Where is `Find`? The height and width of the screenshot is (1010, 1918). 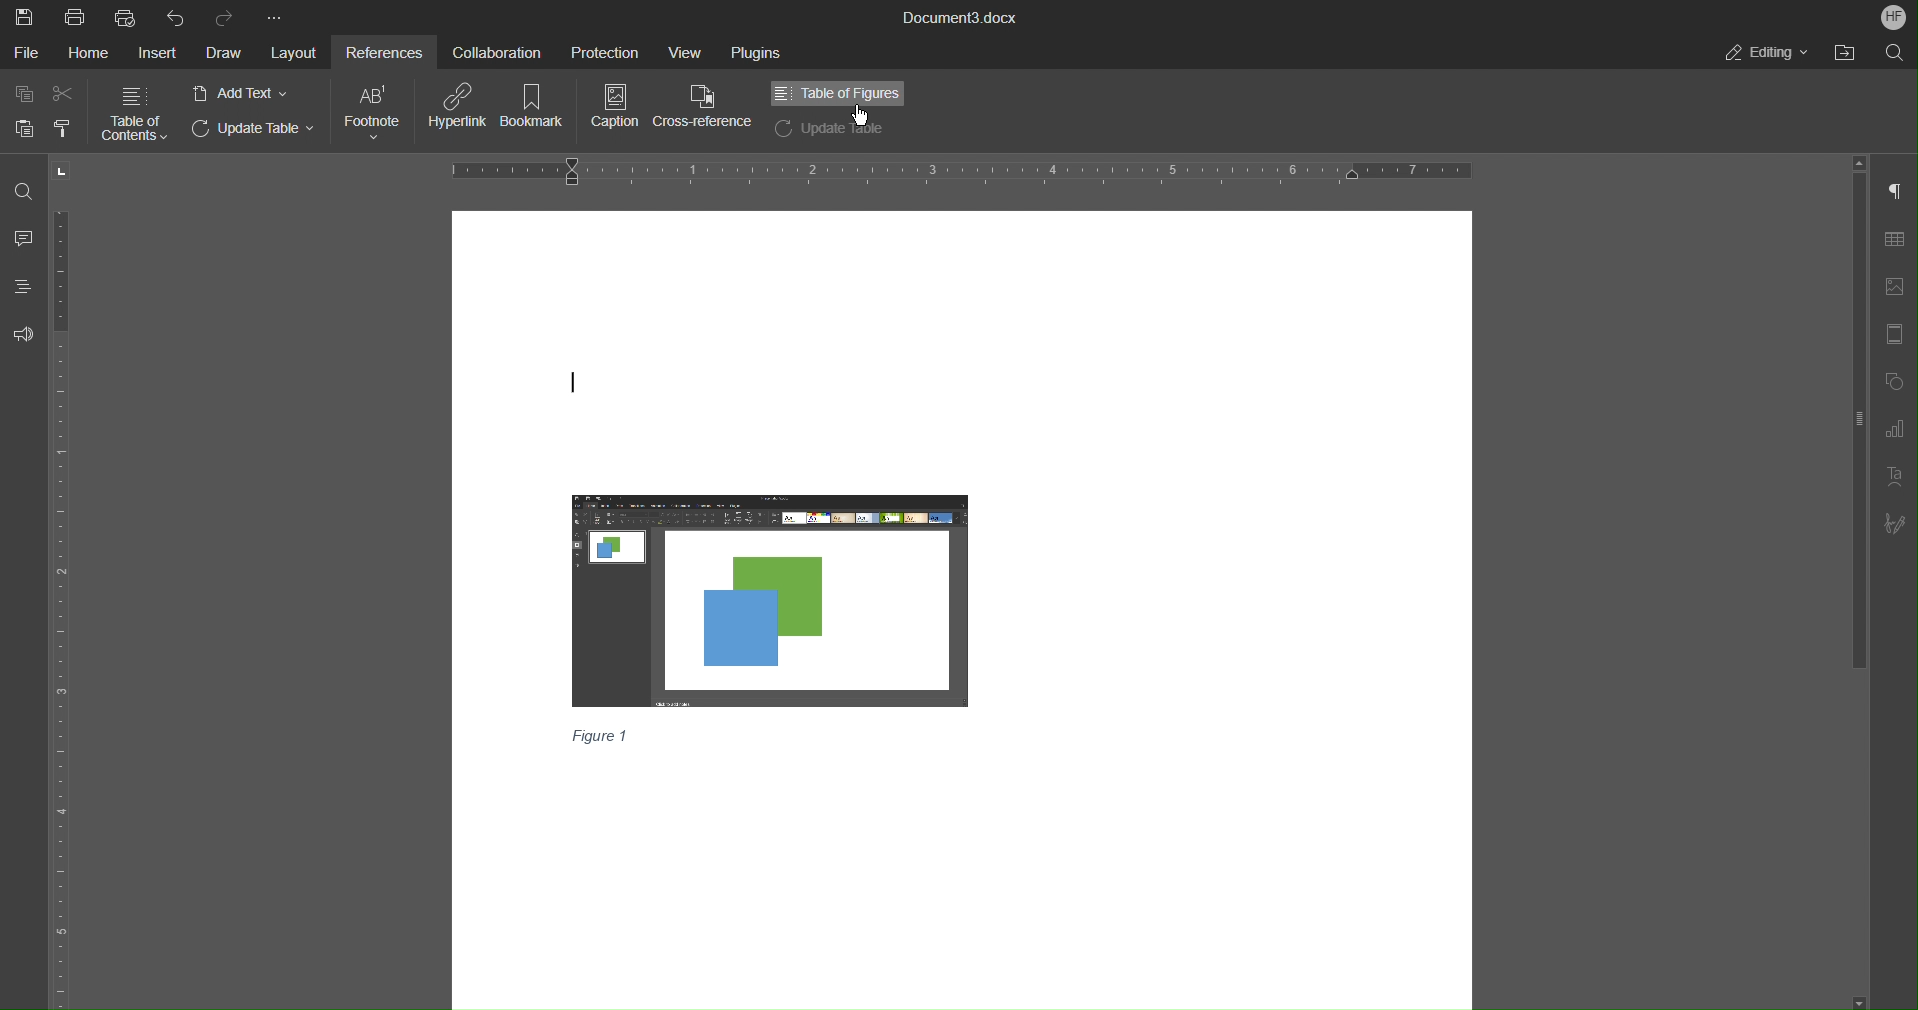 Find is located at coordinates (23, 190).